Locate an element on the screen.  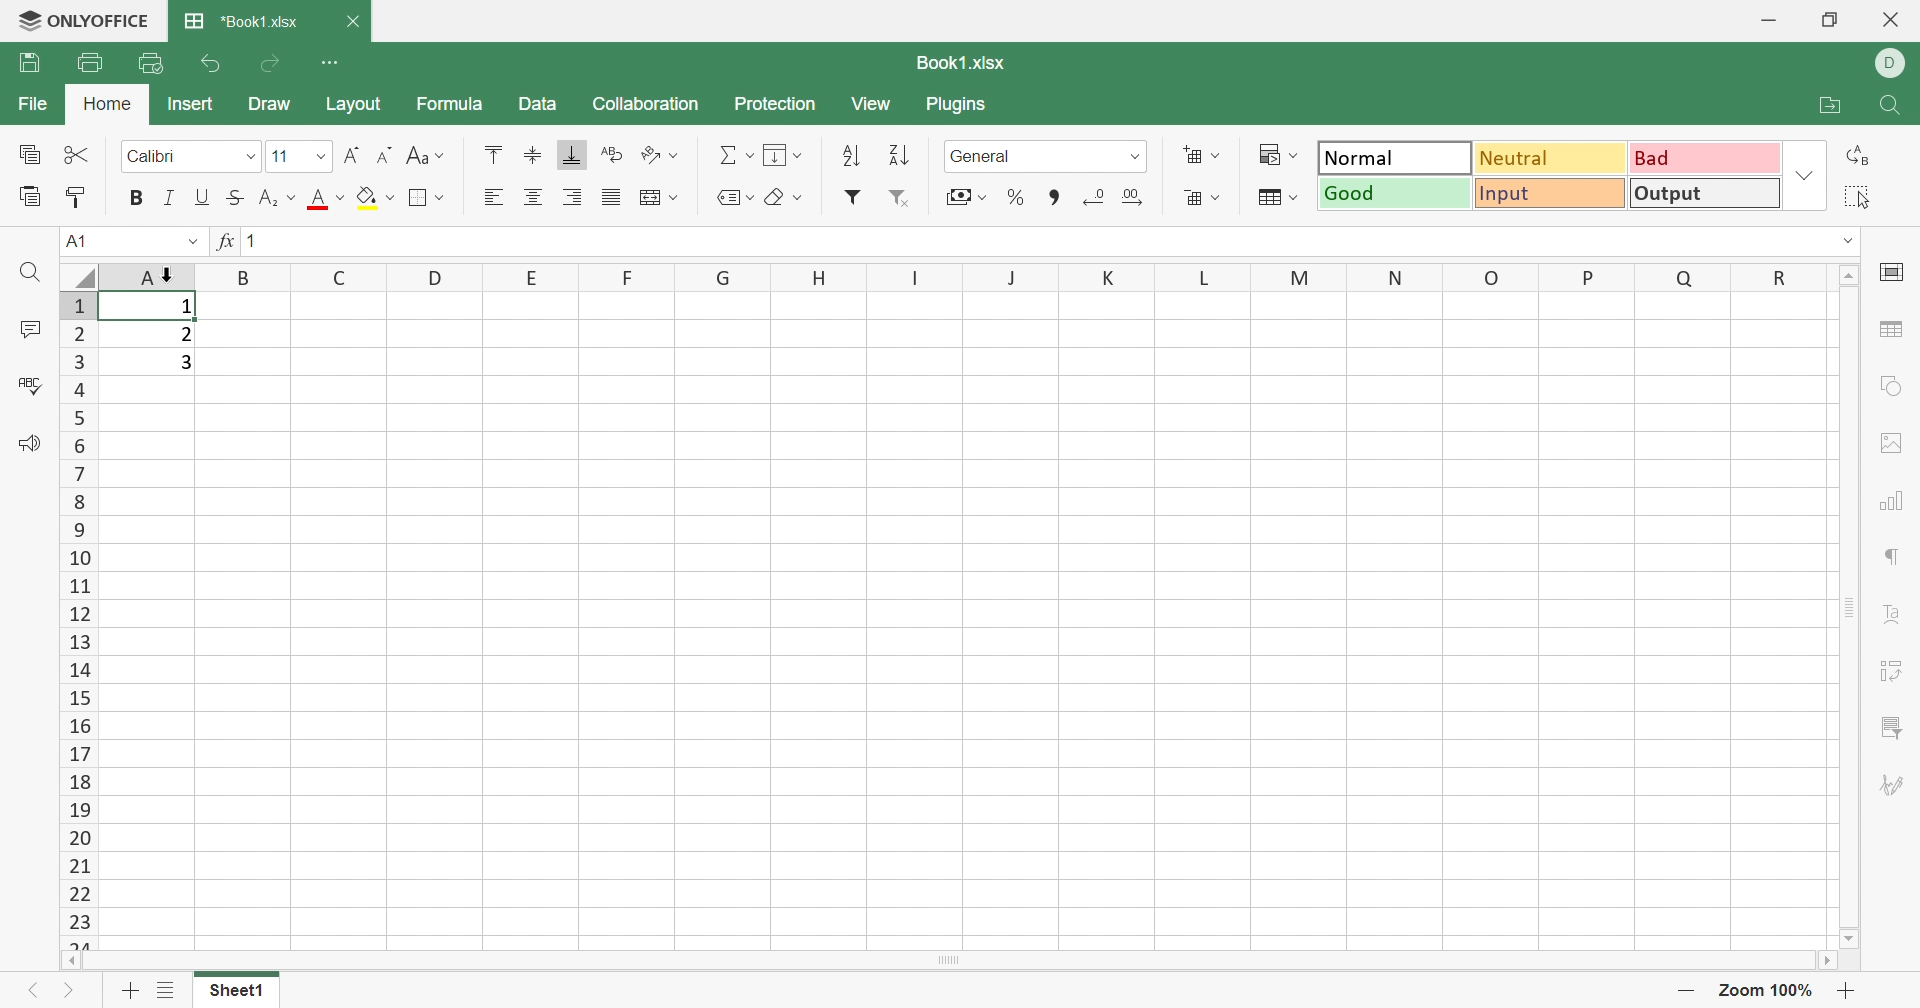
List of sheets is located at coordinates (167, 988).